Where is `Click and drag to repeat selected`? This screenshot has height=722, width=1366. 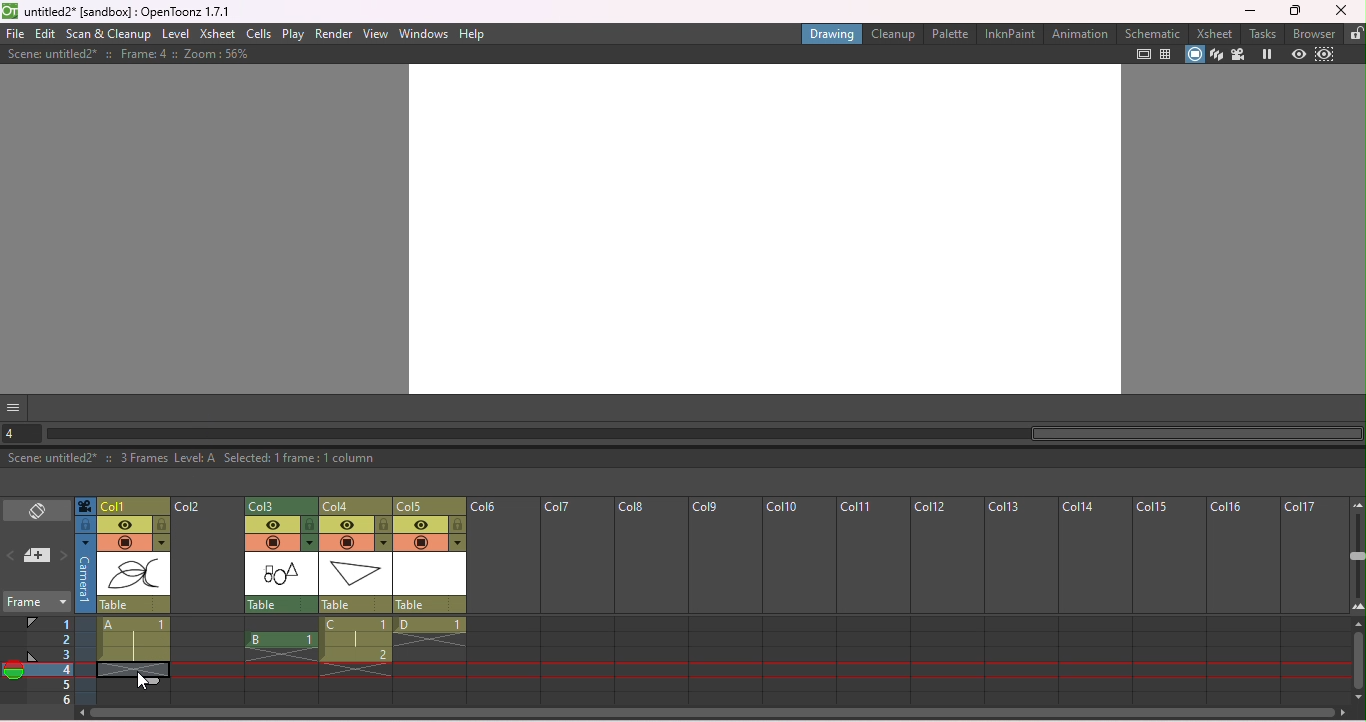 Click and drag to repeat selected is located at coordinates (146, 683).